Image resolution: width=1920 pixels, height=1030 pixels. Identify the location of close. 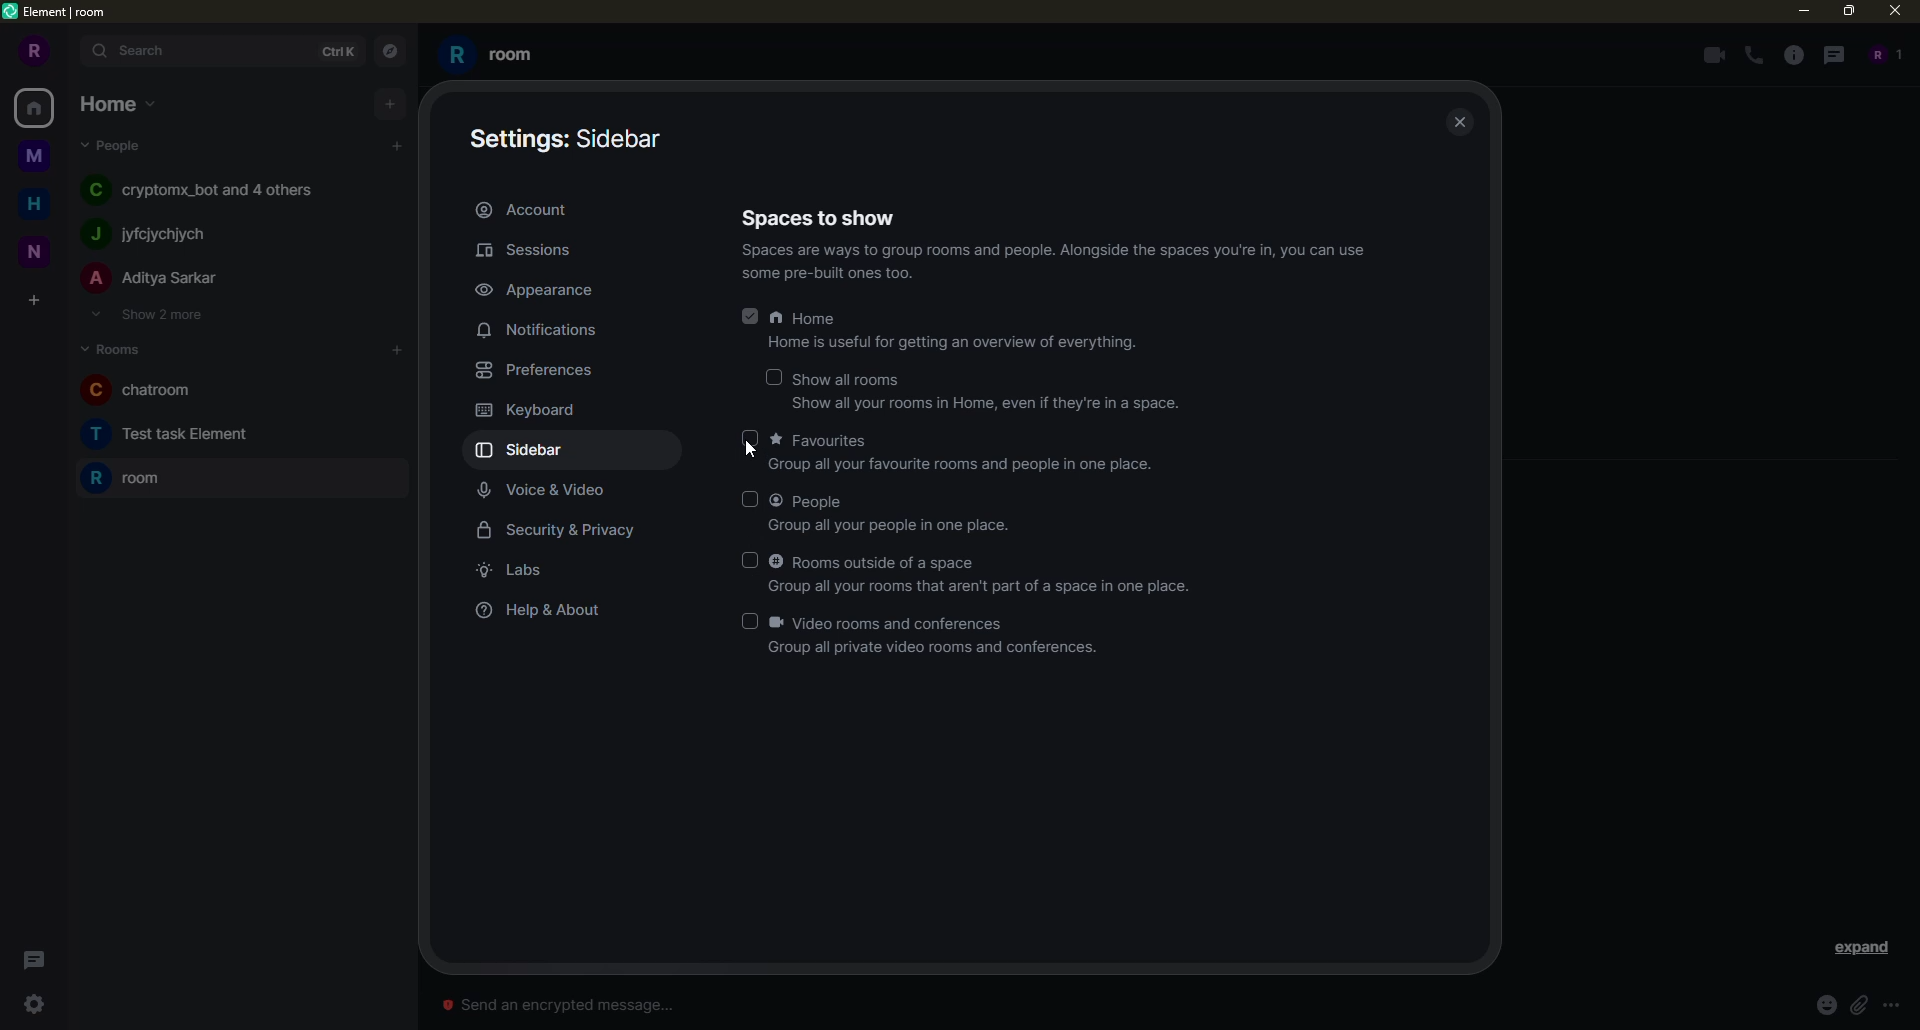
(1893, 15).